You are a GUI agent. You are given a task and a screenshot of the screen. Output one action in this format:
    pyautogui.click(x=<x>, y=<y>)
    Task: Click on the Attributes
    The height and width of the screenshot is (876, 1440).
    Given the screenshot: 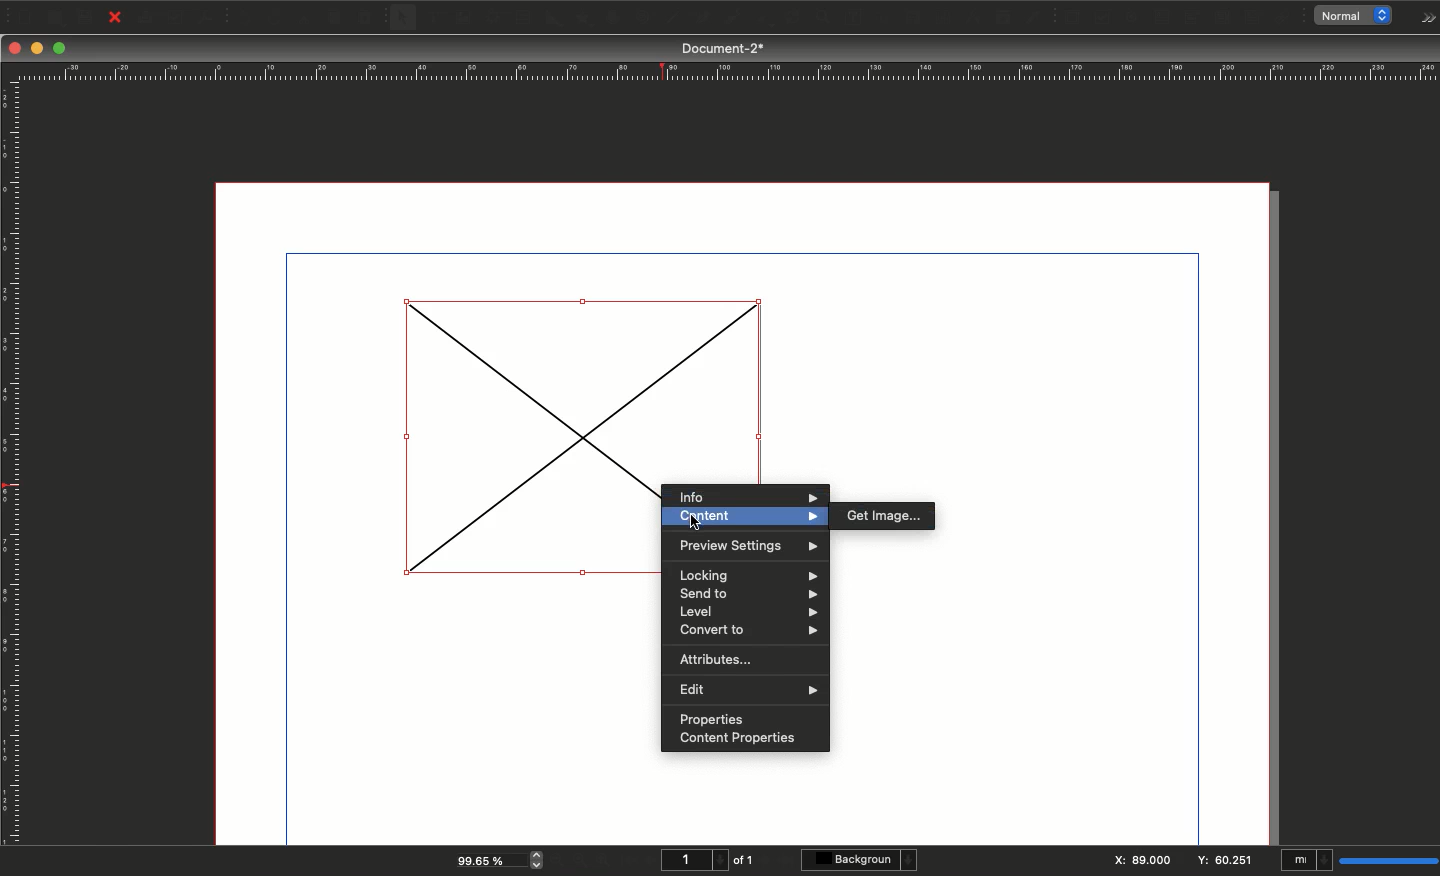 What is the action you would take?
    pyautogui.click(x=719, y=658)
    